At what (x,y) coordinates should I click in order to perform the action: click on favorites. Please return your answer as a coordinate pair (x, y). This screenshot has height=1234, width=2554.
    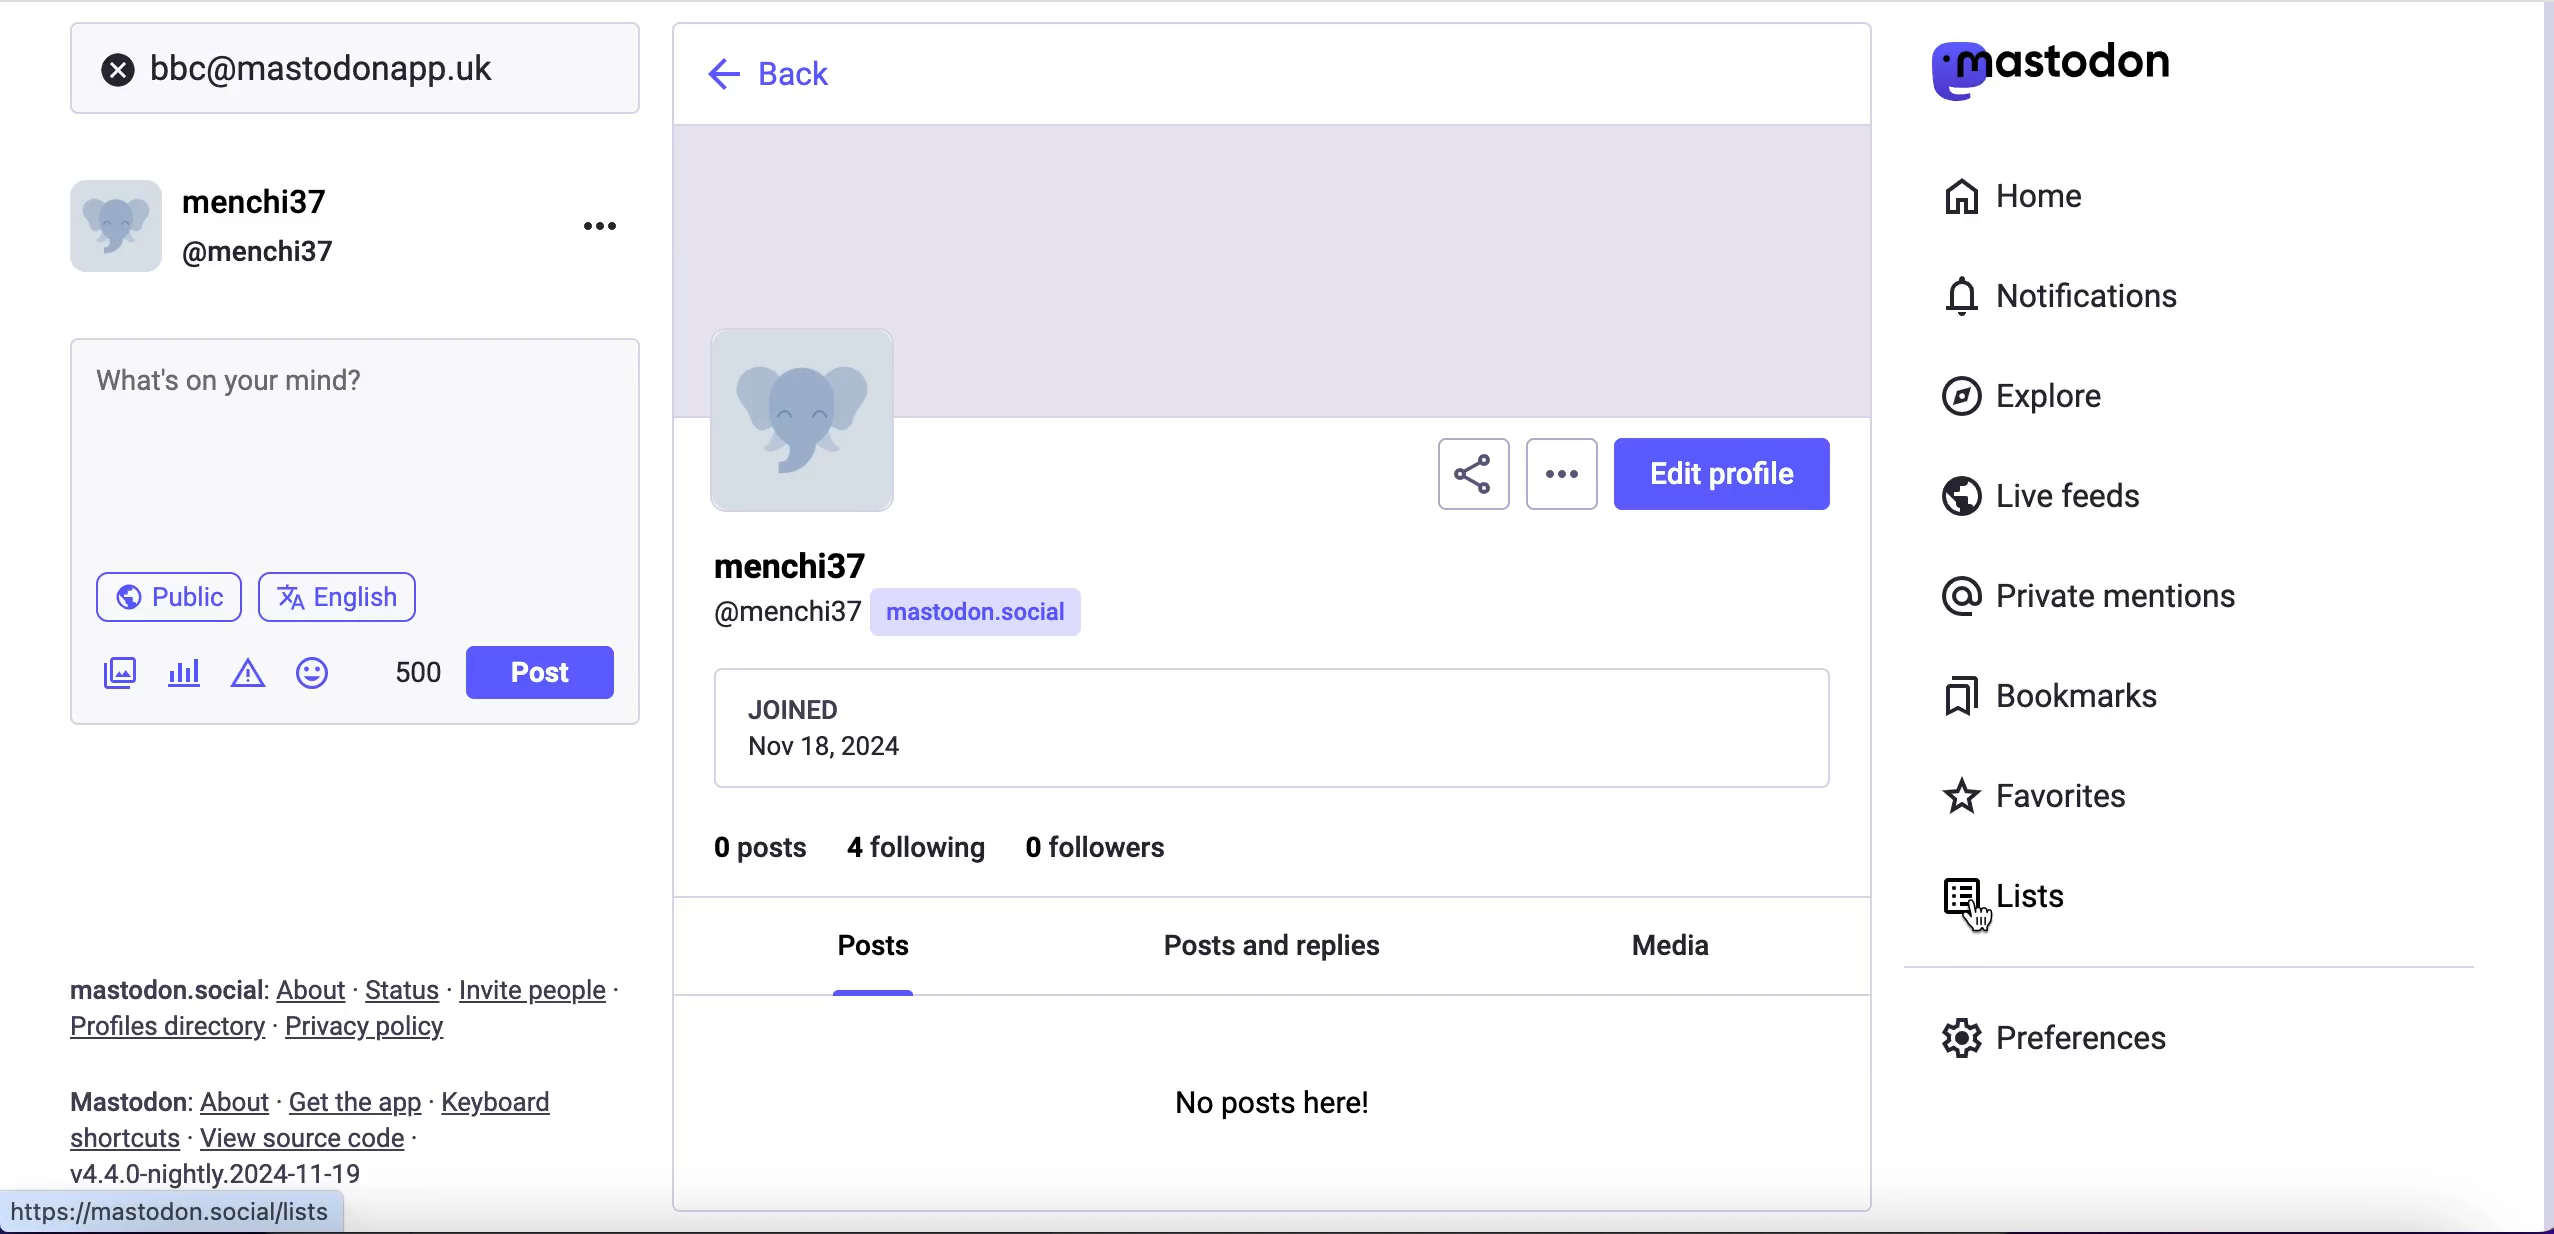
    Looking at the image, I should click on (2042, 799).